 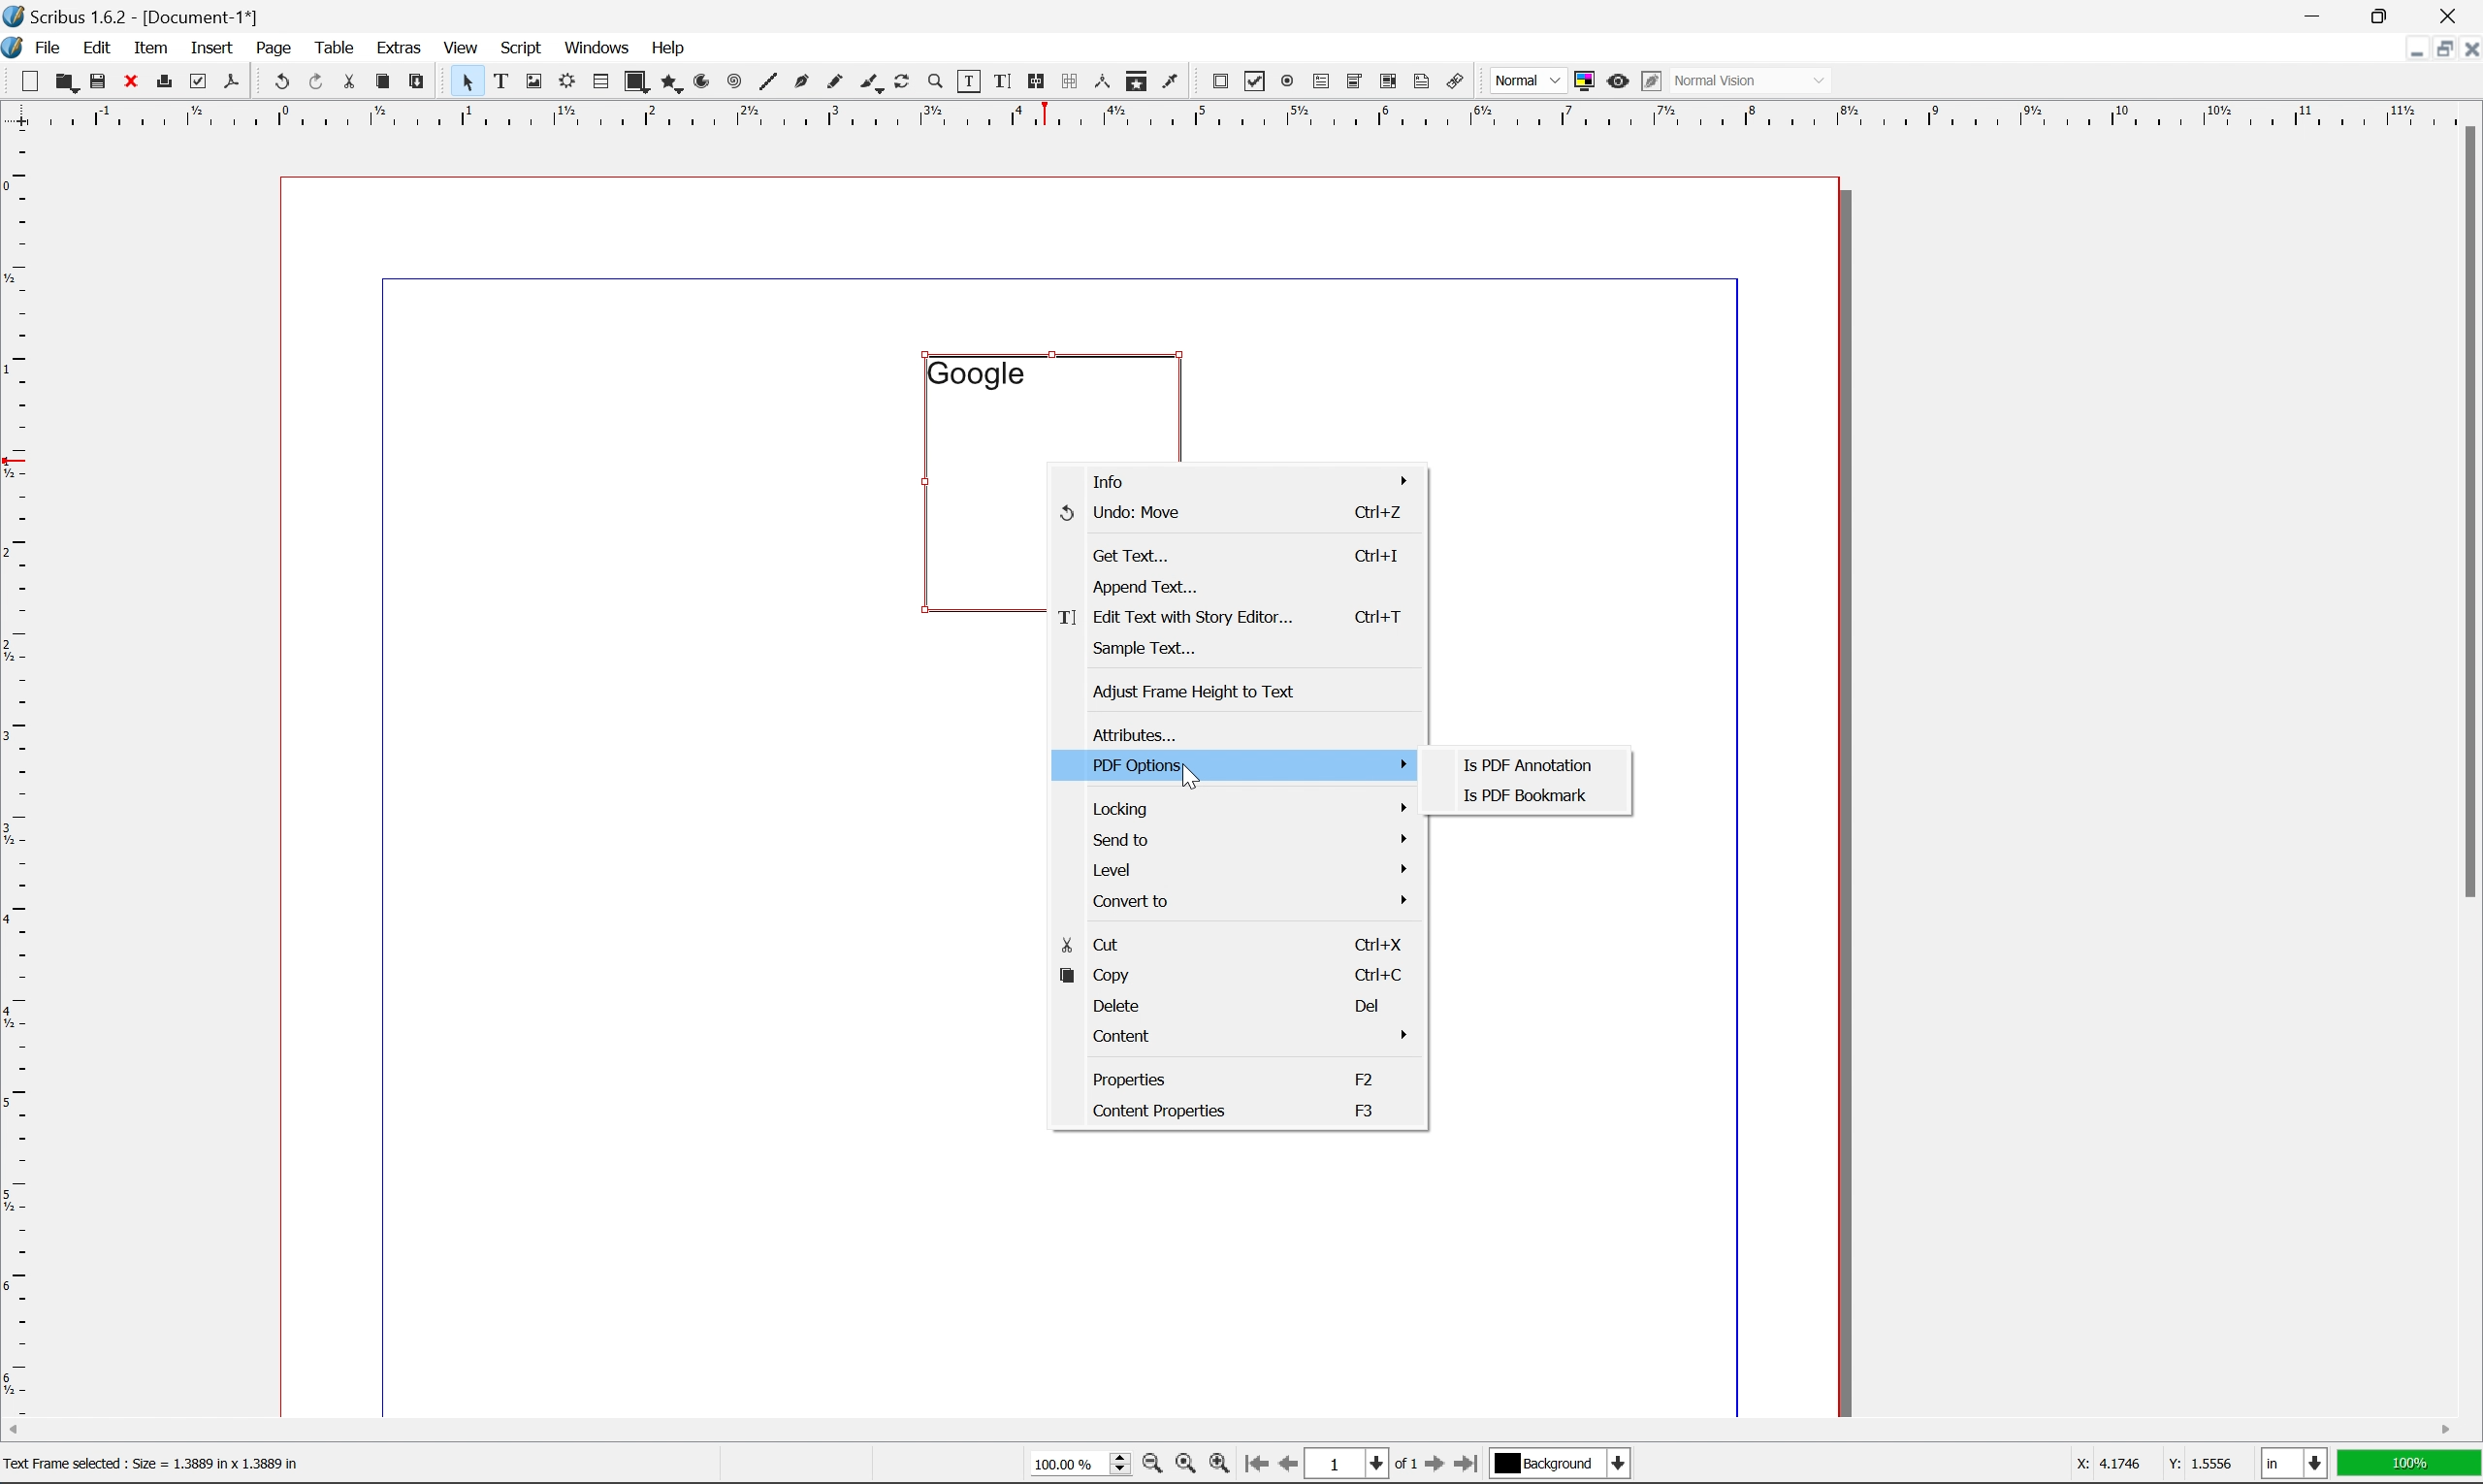 I want to click on render frame, so click(x=565, y=80).